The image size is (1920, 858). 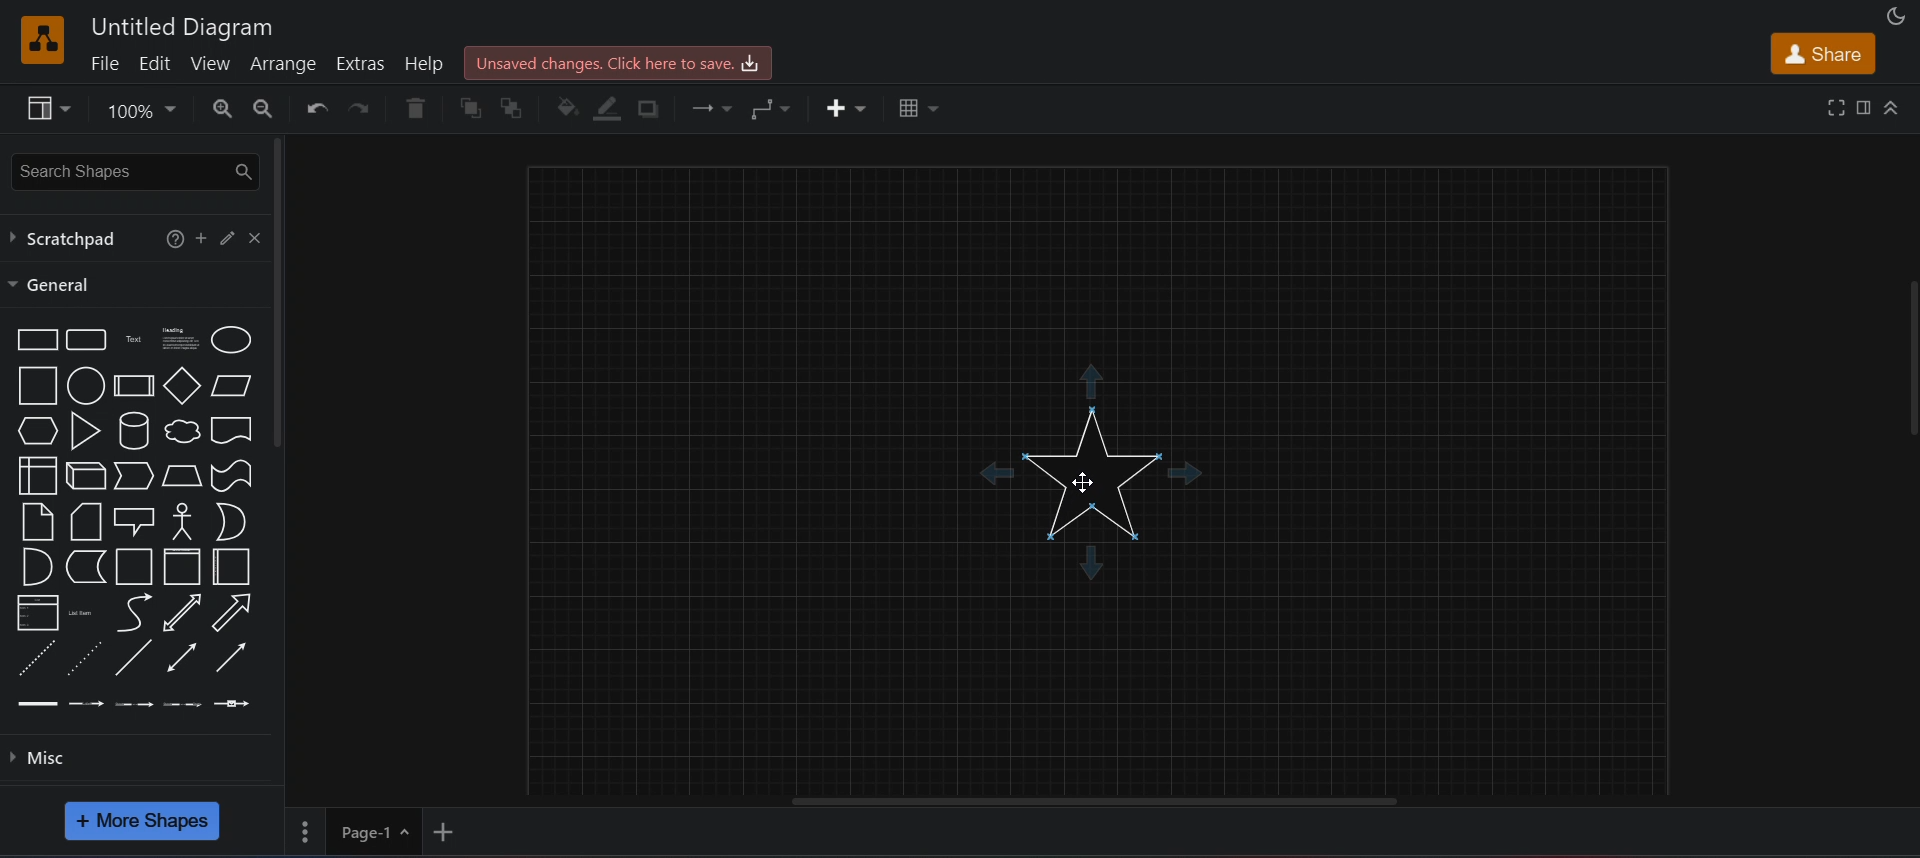 I want to click on zoom in, so click(x=214, y=110).